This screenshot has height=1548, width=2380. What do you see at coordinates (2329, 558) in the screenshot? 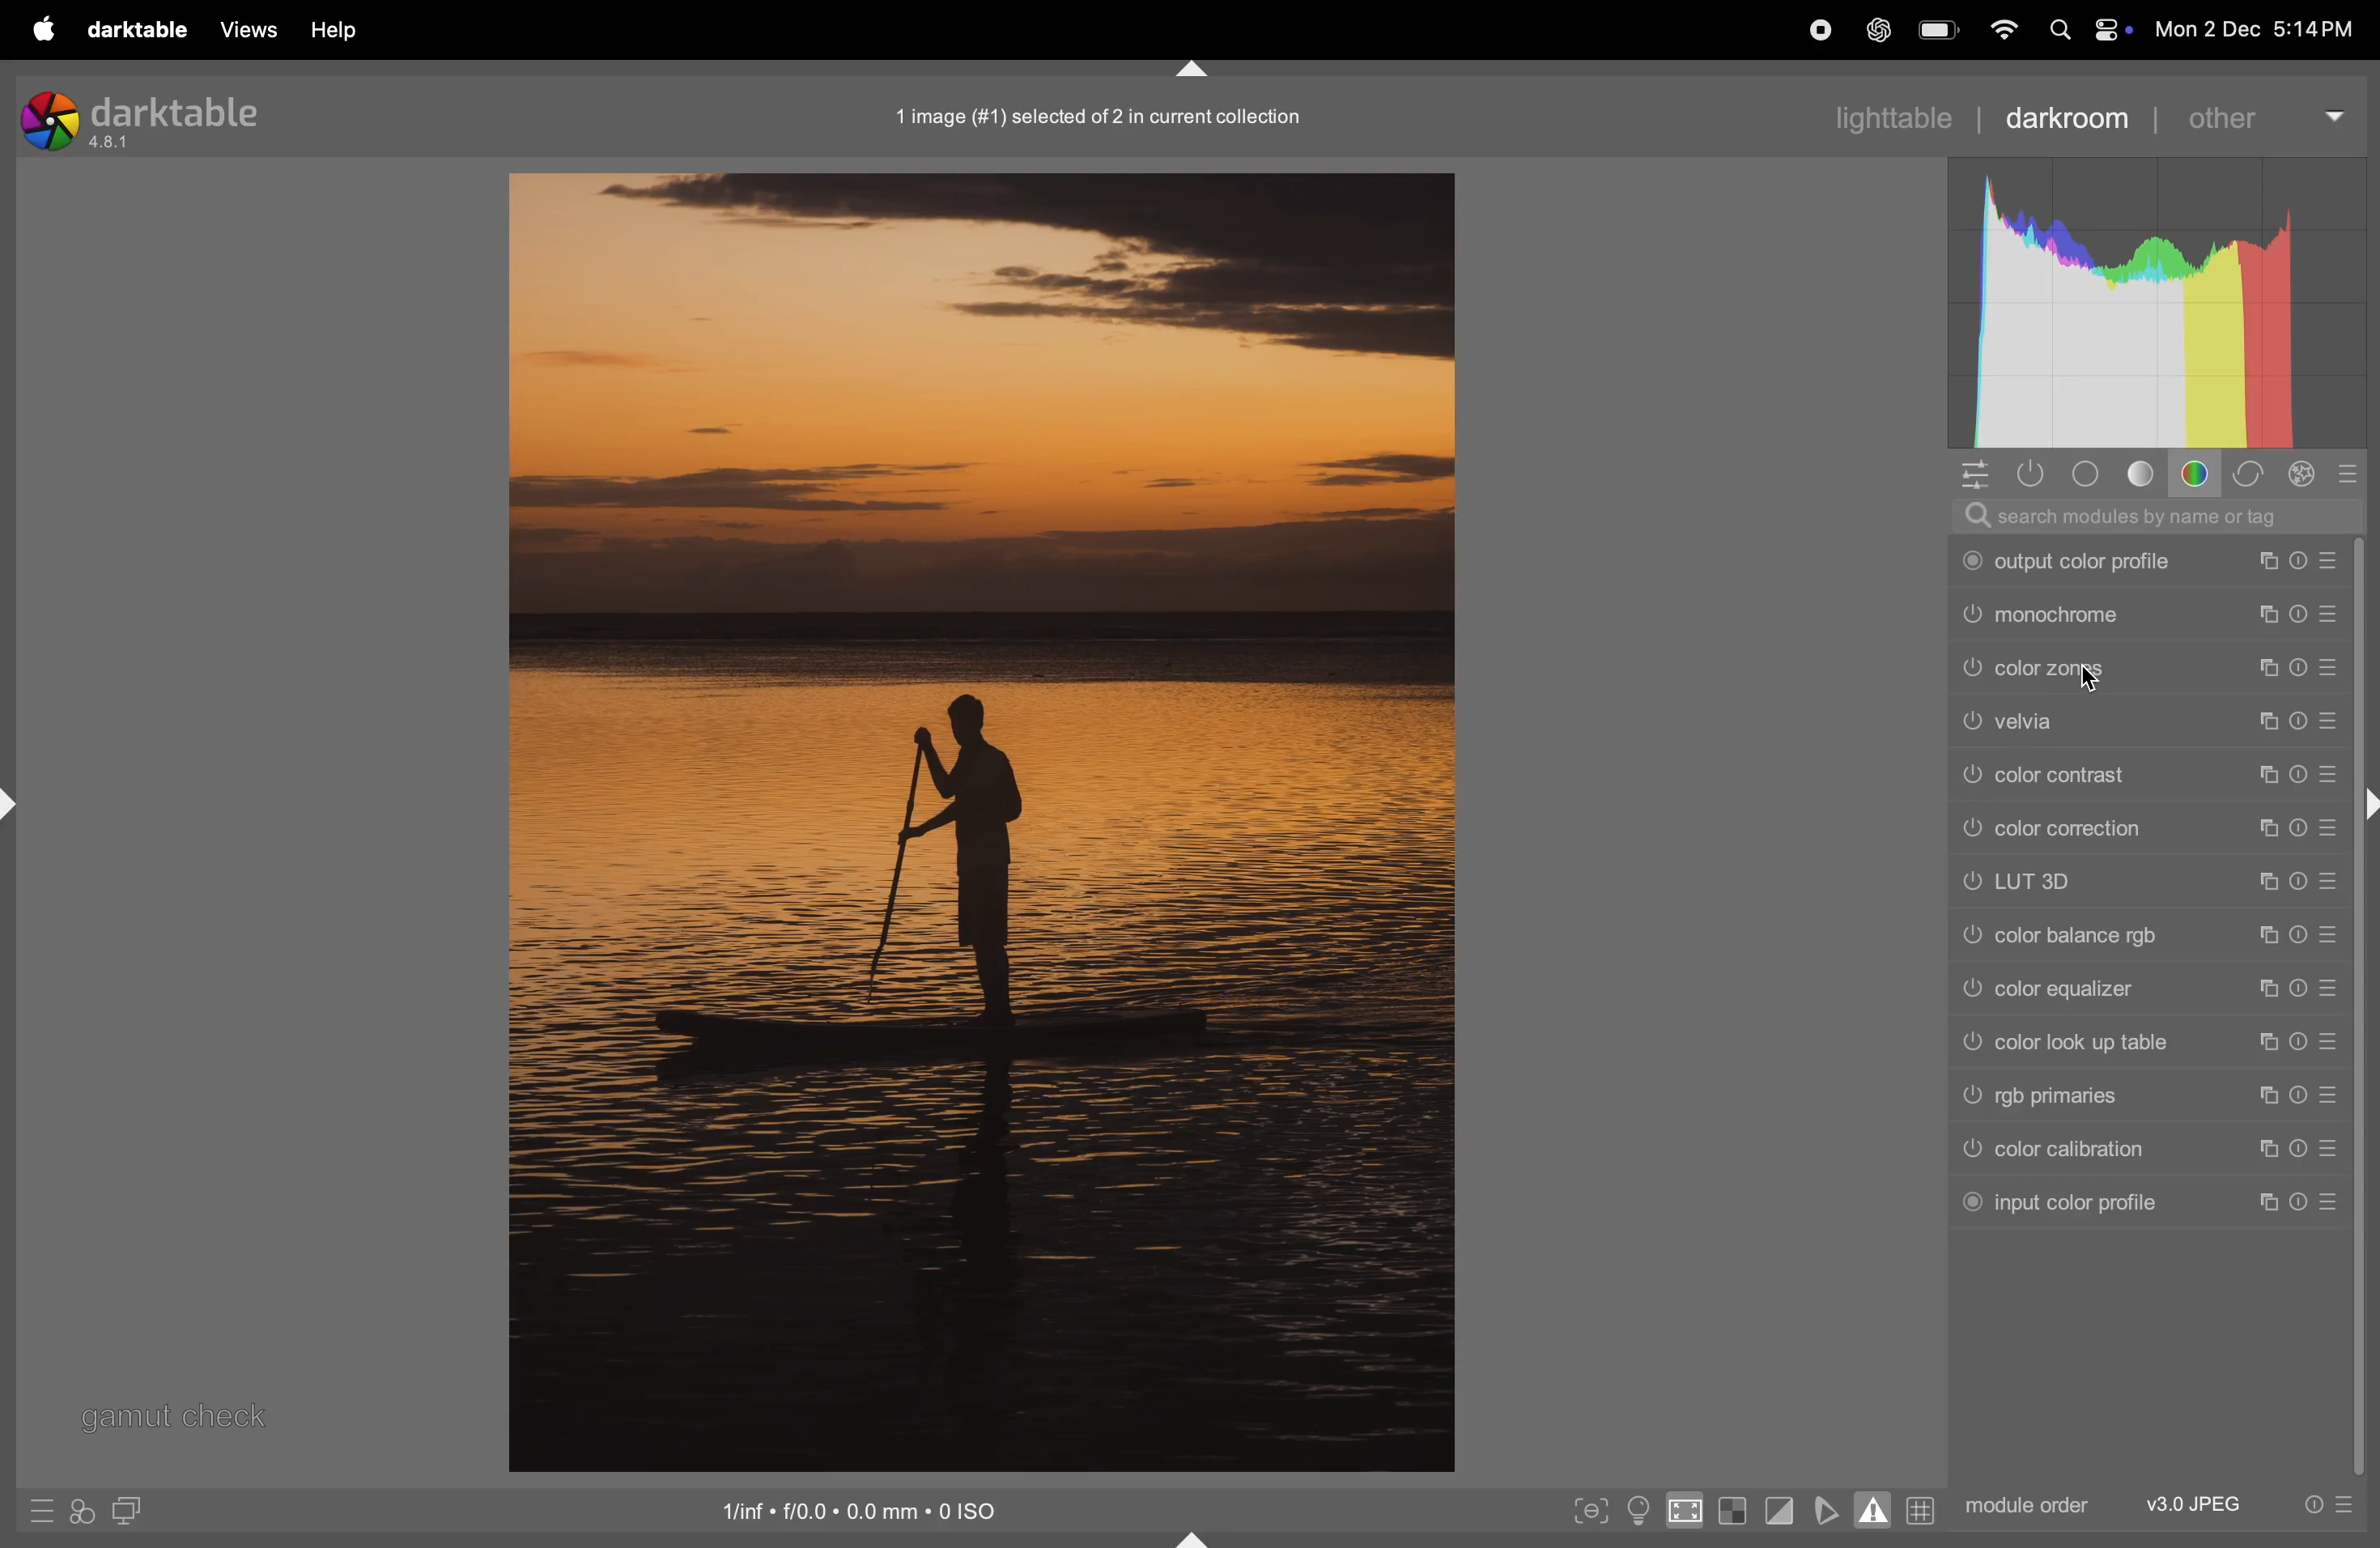
I see `Preset` at bounding box center [2329, 558].